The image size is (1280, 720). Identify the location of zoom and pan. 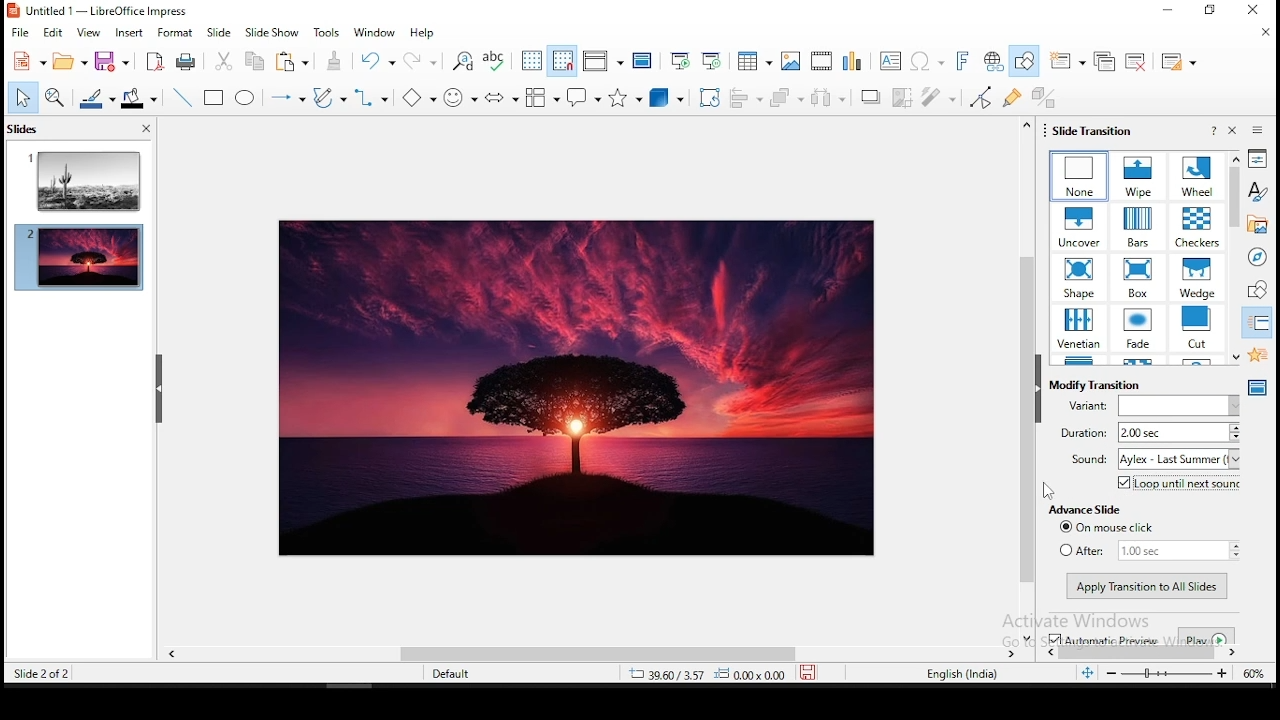
(59, 99).